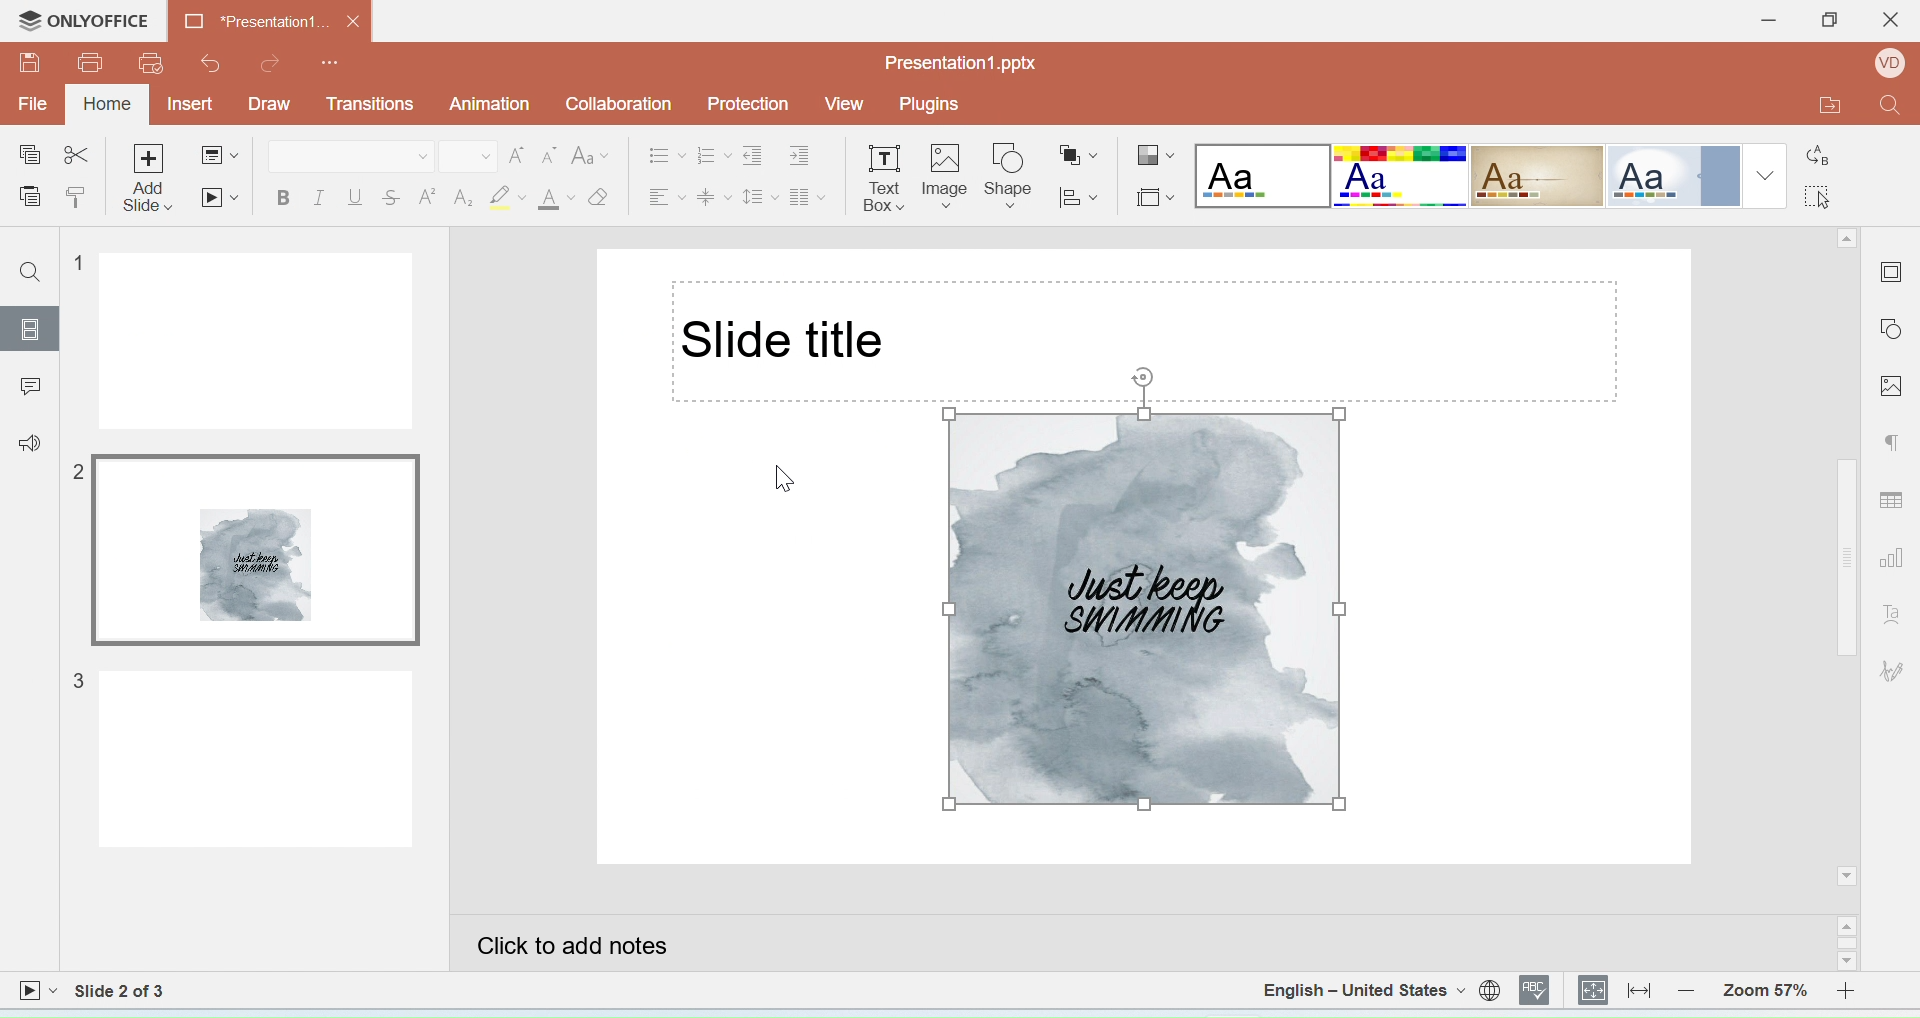  What do you see at coordinates (37, 993) in the screenshot?
I see `Start slideshow` at bounding box center [37, 993].